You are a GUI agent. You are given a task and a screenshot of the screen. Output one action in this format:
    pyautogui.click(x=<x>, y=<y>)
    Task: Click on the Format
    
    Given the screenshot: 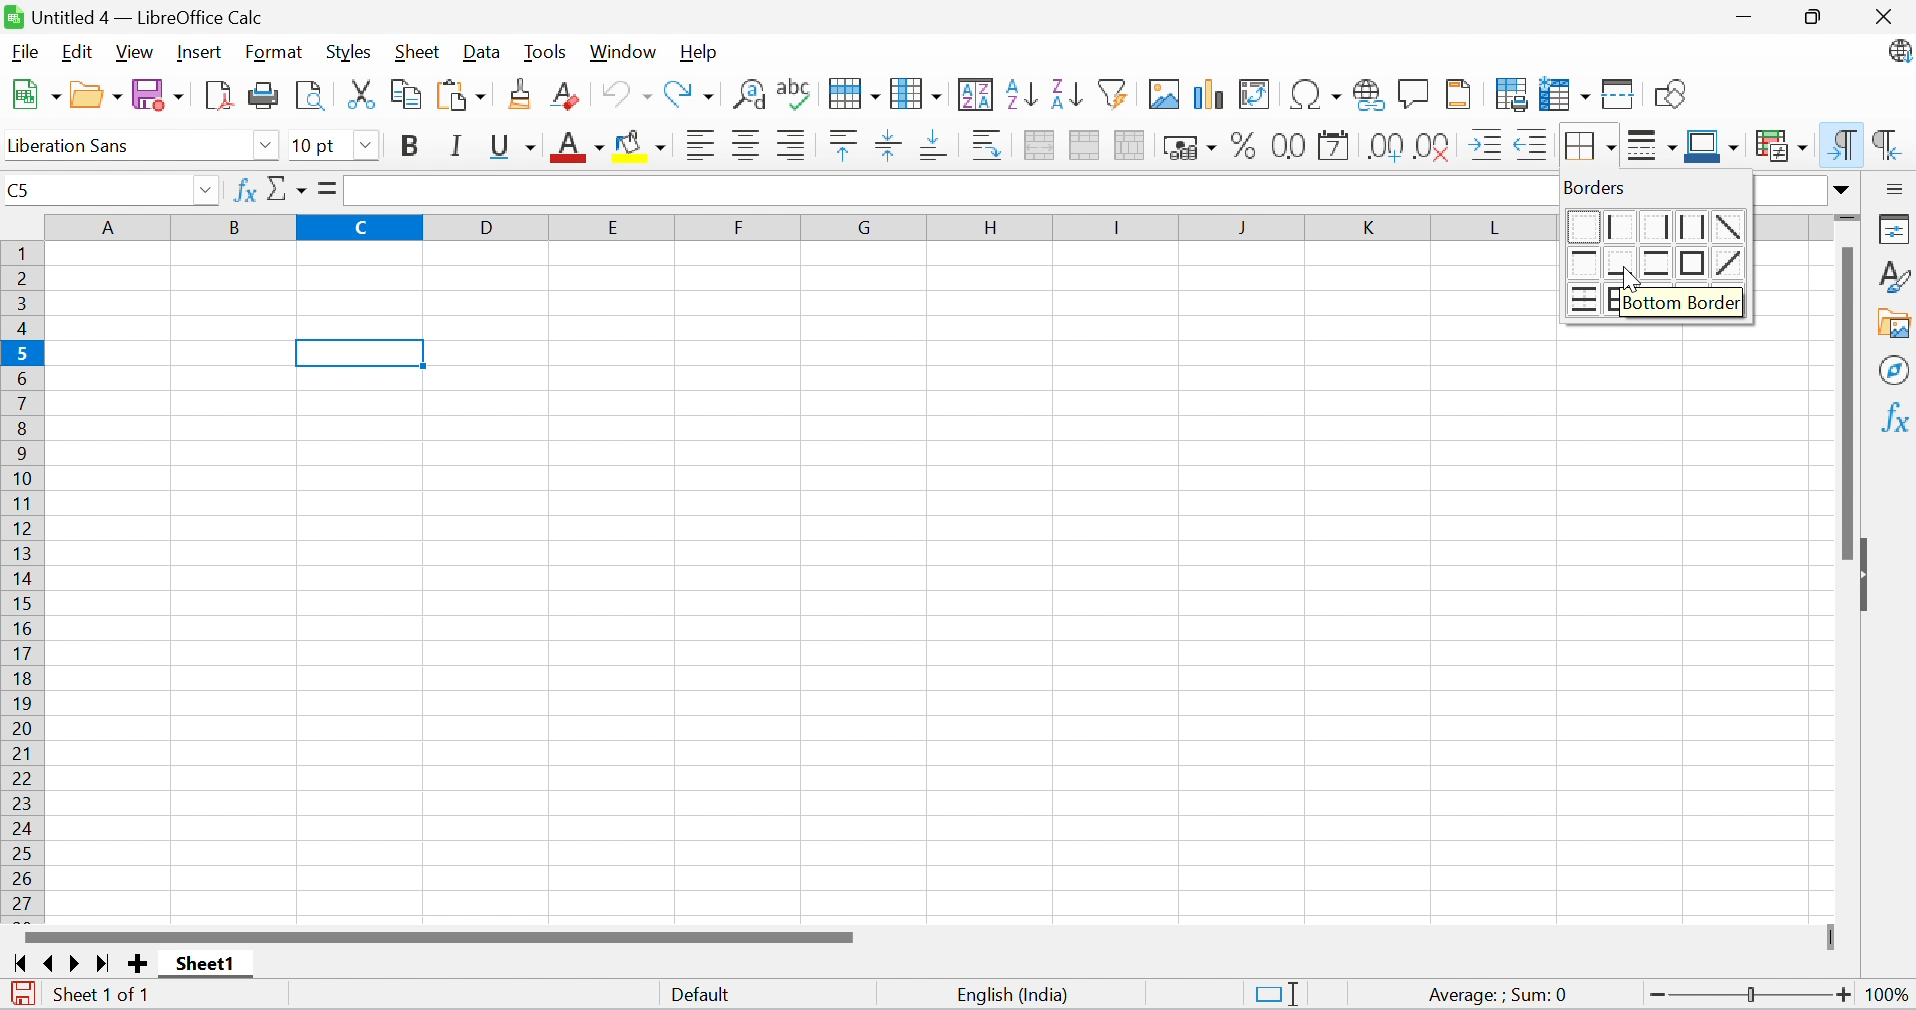 What is the action you would take?
    pyautogui.click(x=273, y=53)
    